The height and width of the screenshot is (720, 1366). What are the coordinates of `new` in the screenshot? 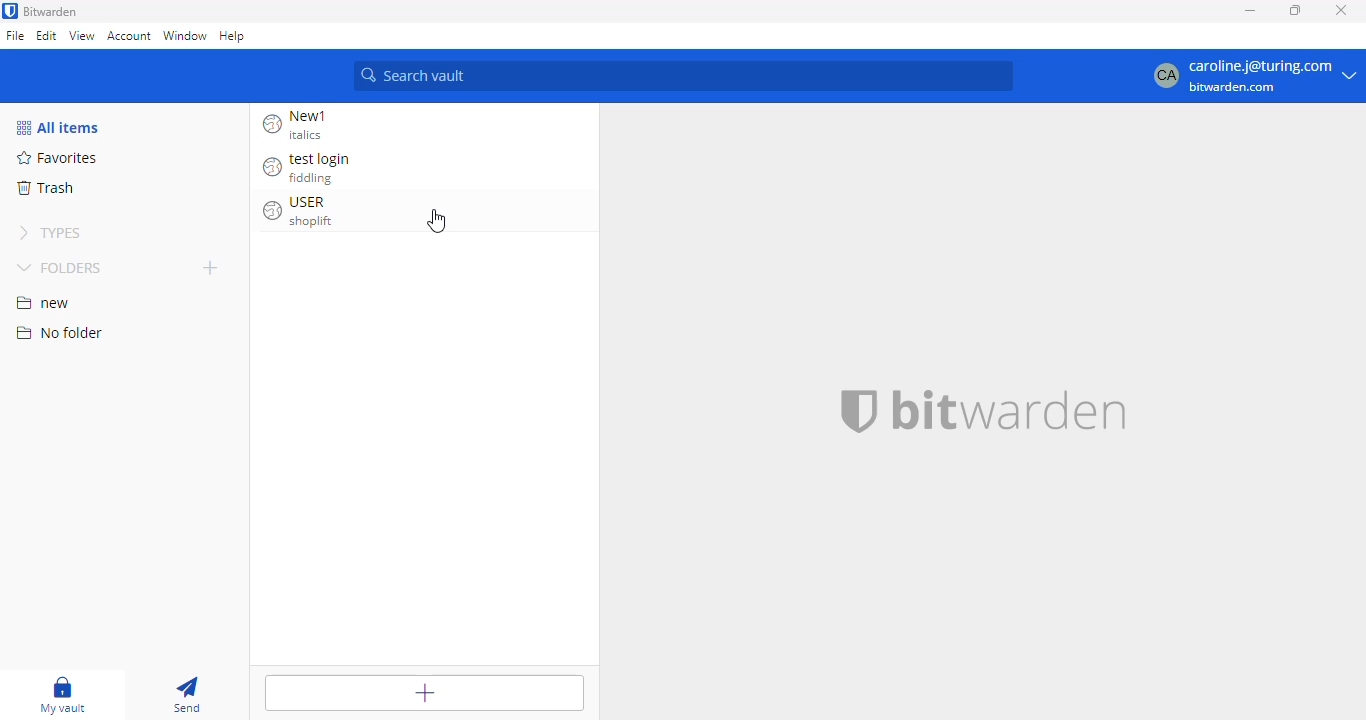 It's located at (43, 303).